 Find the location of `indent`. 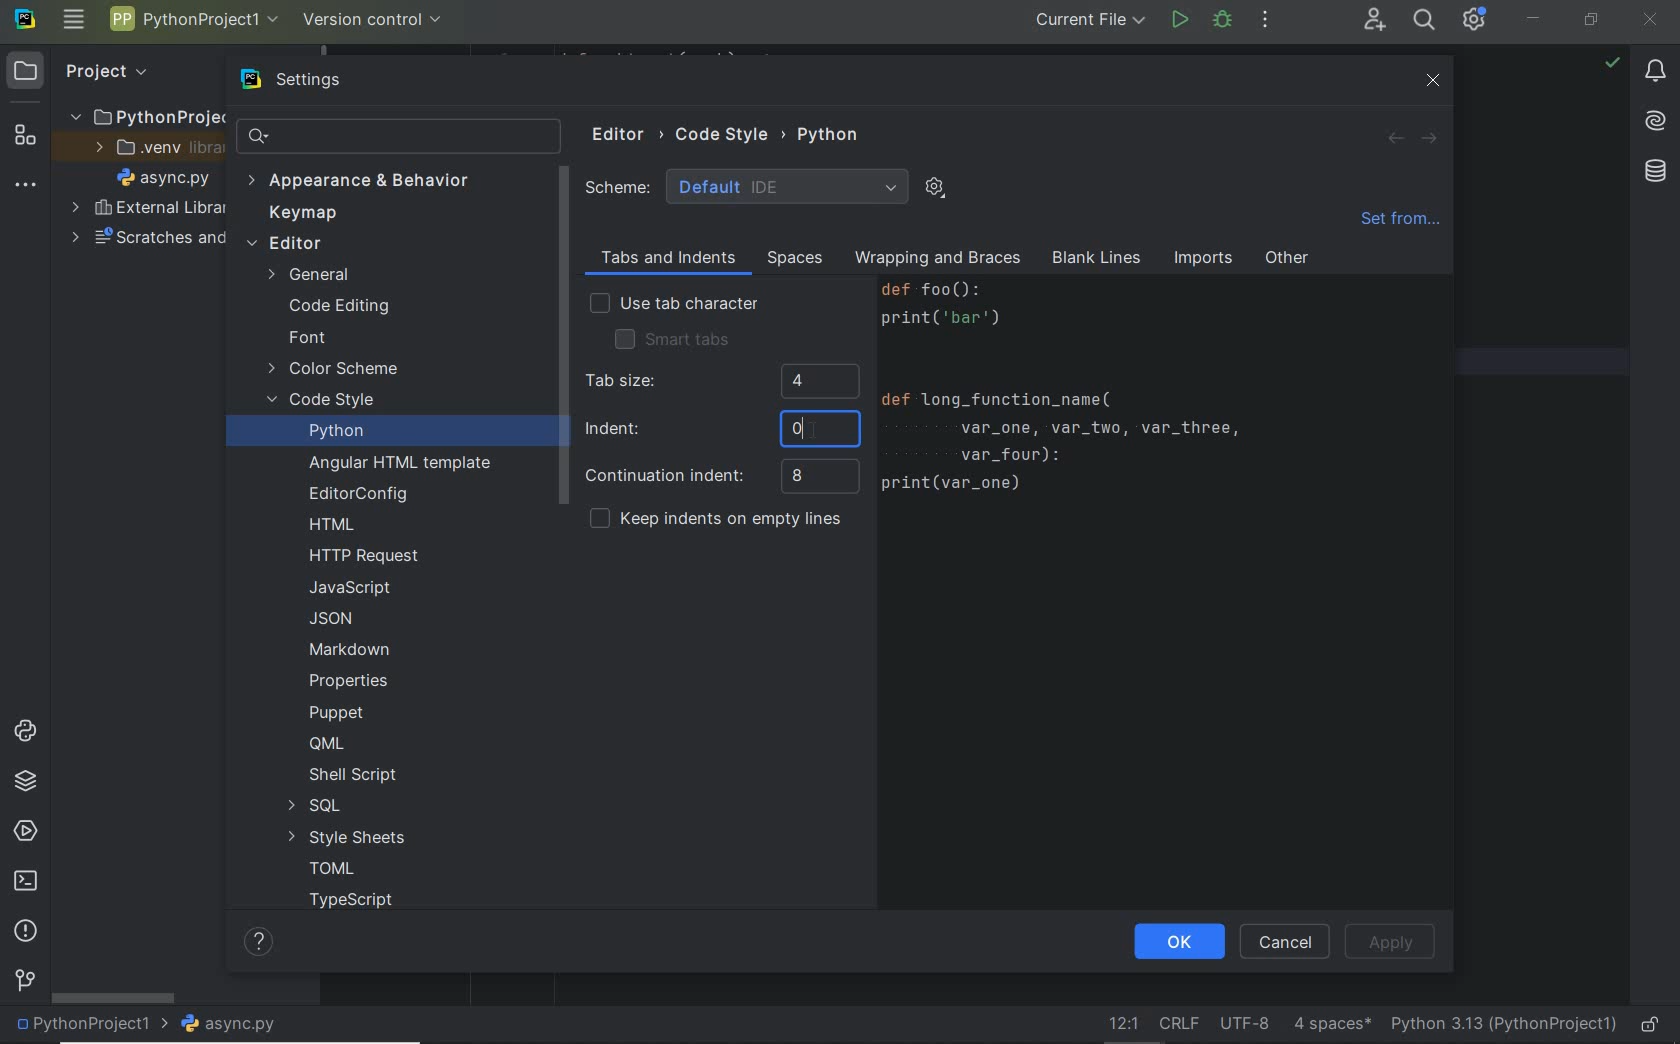

indent is located at coordinates (1332, 1022).